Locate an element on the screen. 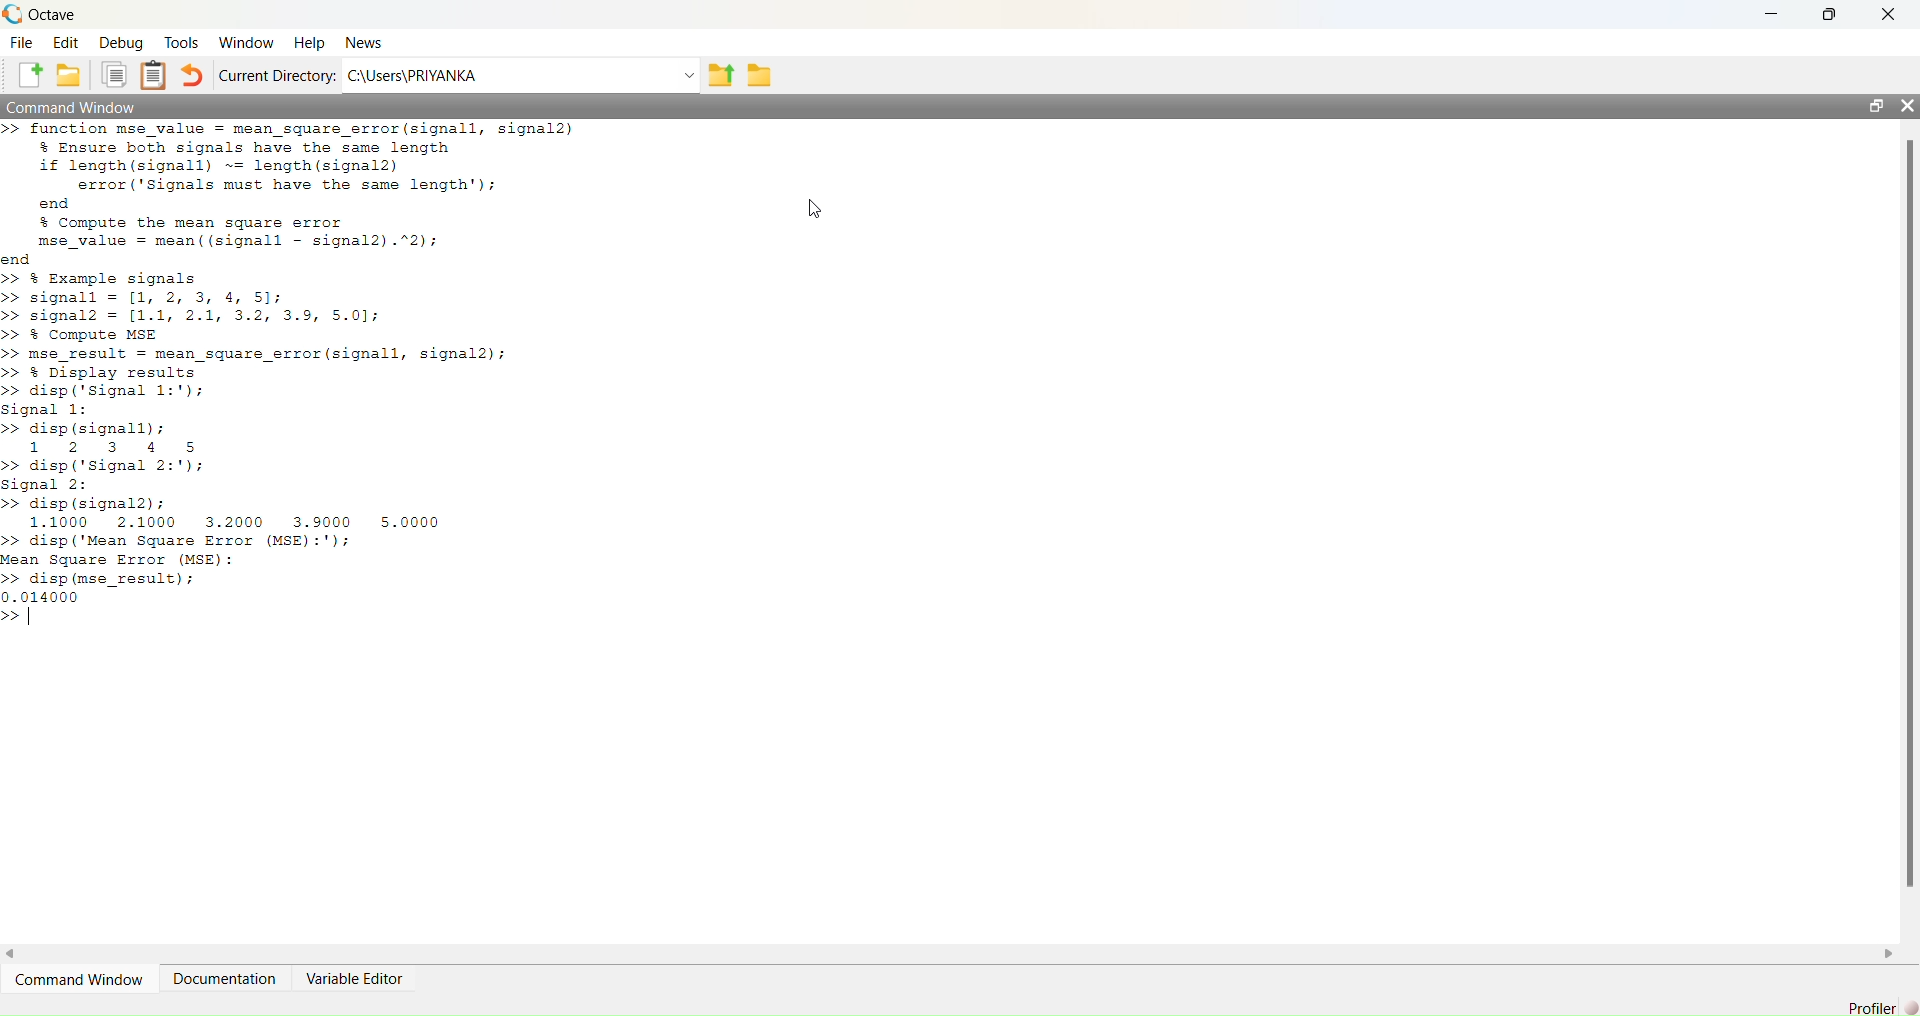 Image resolution: width=1920 pixels, height=1016 pixels. Drop-down  is located at coordinates (690, 75).